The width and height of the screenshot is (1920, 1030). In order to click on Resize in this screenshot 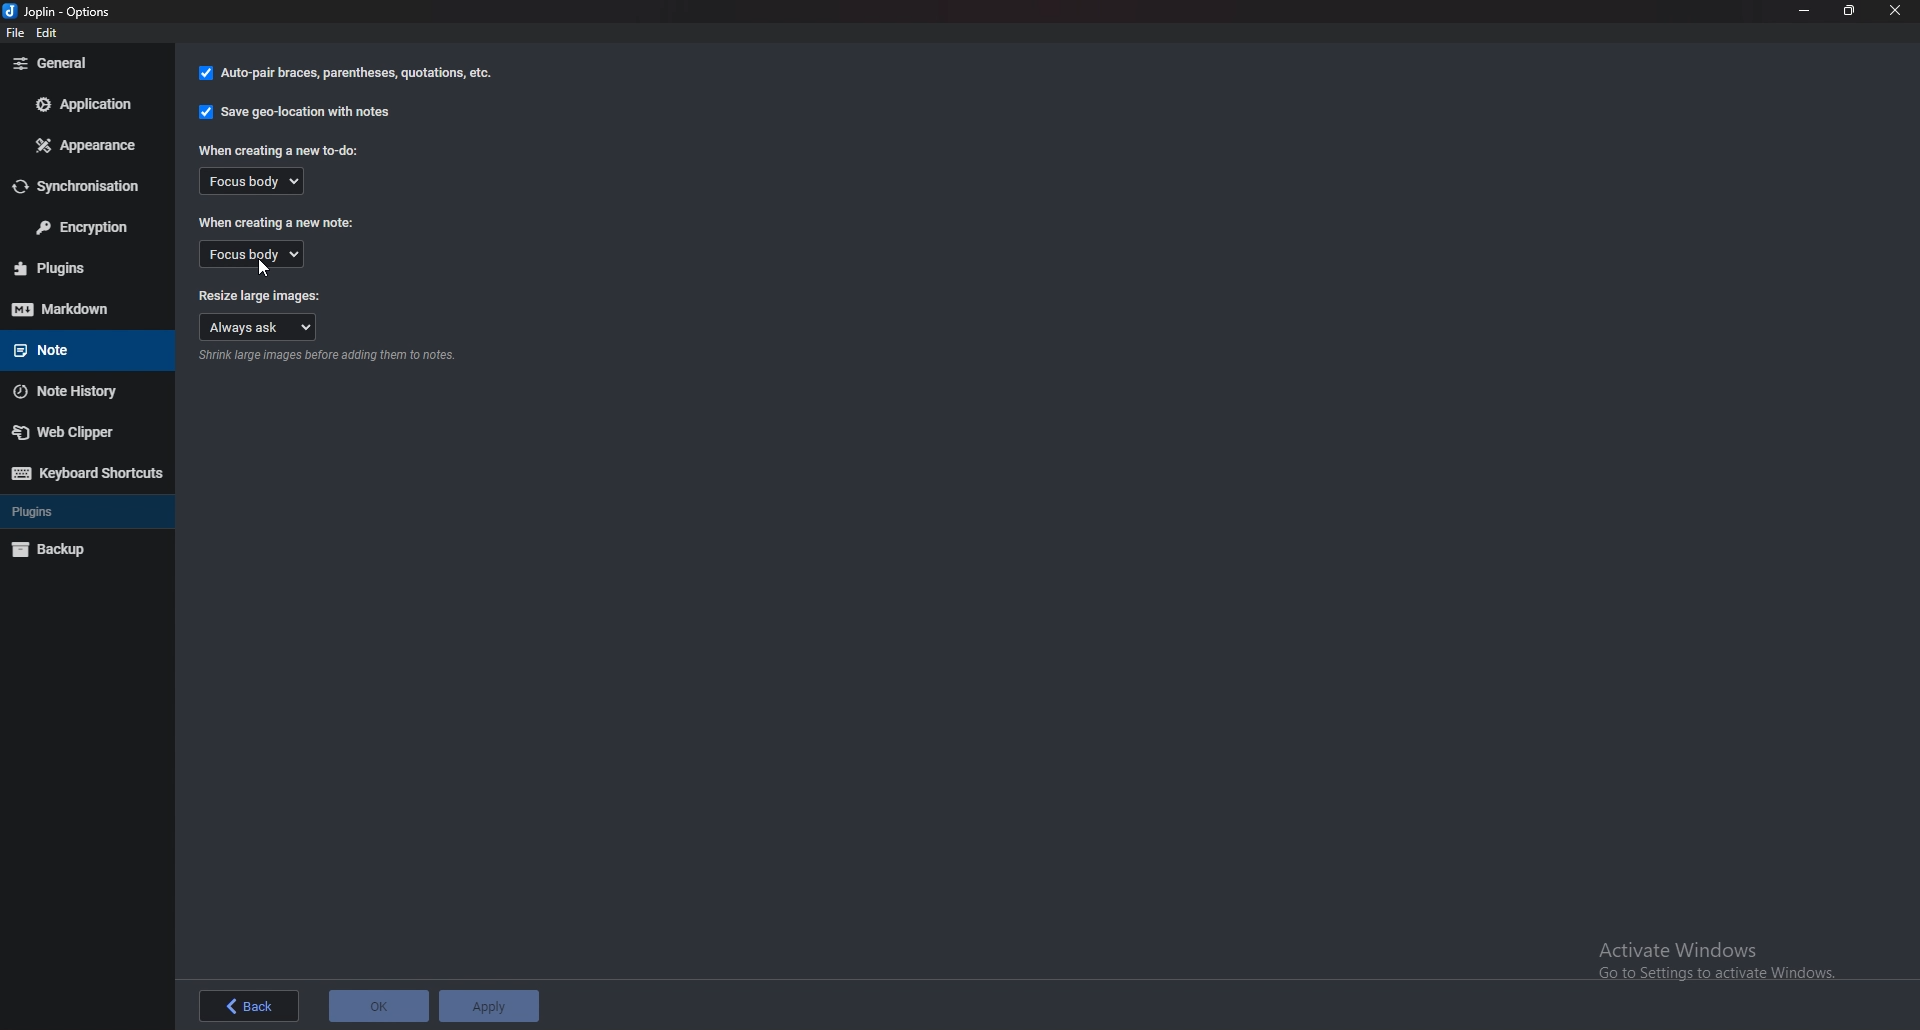, I will do `click(1846, 10)`.